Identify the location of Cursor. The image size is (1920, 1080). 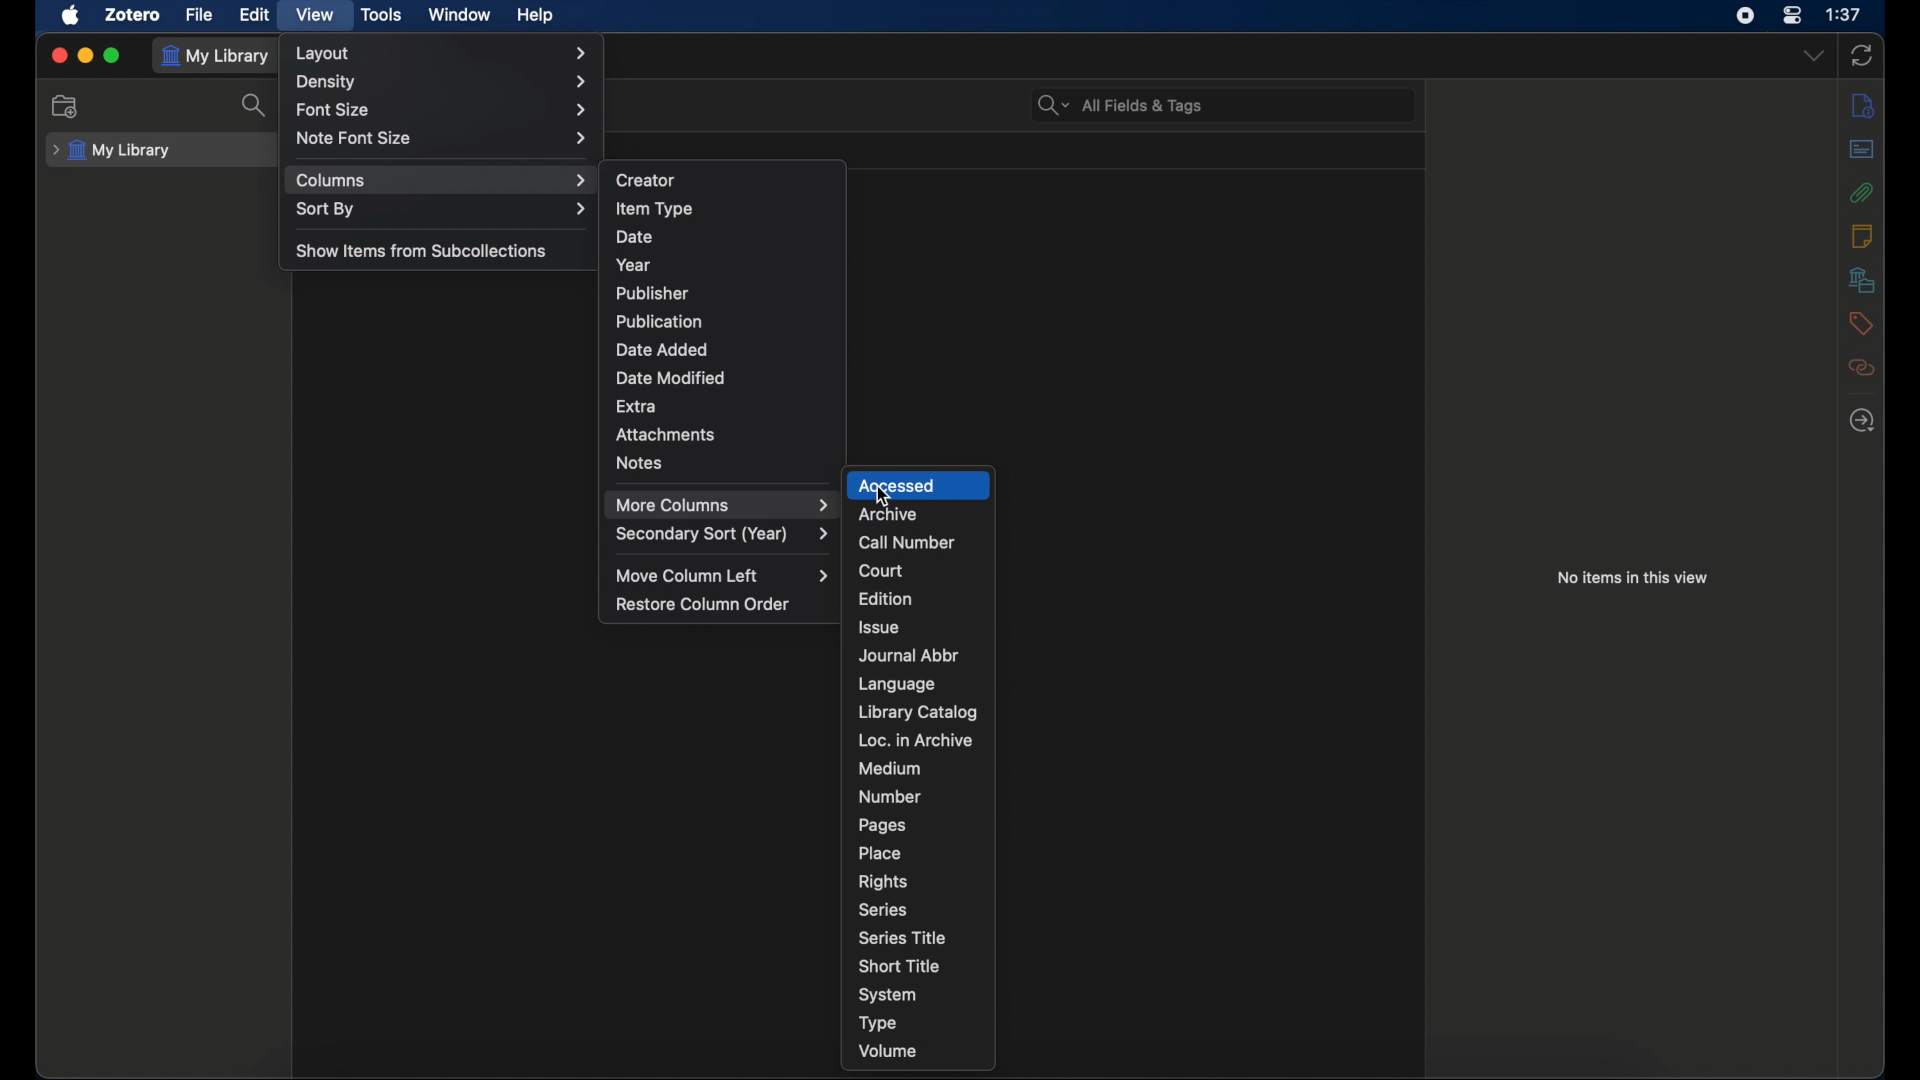
(885, 498).